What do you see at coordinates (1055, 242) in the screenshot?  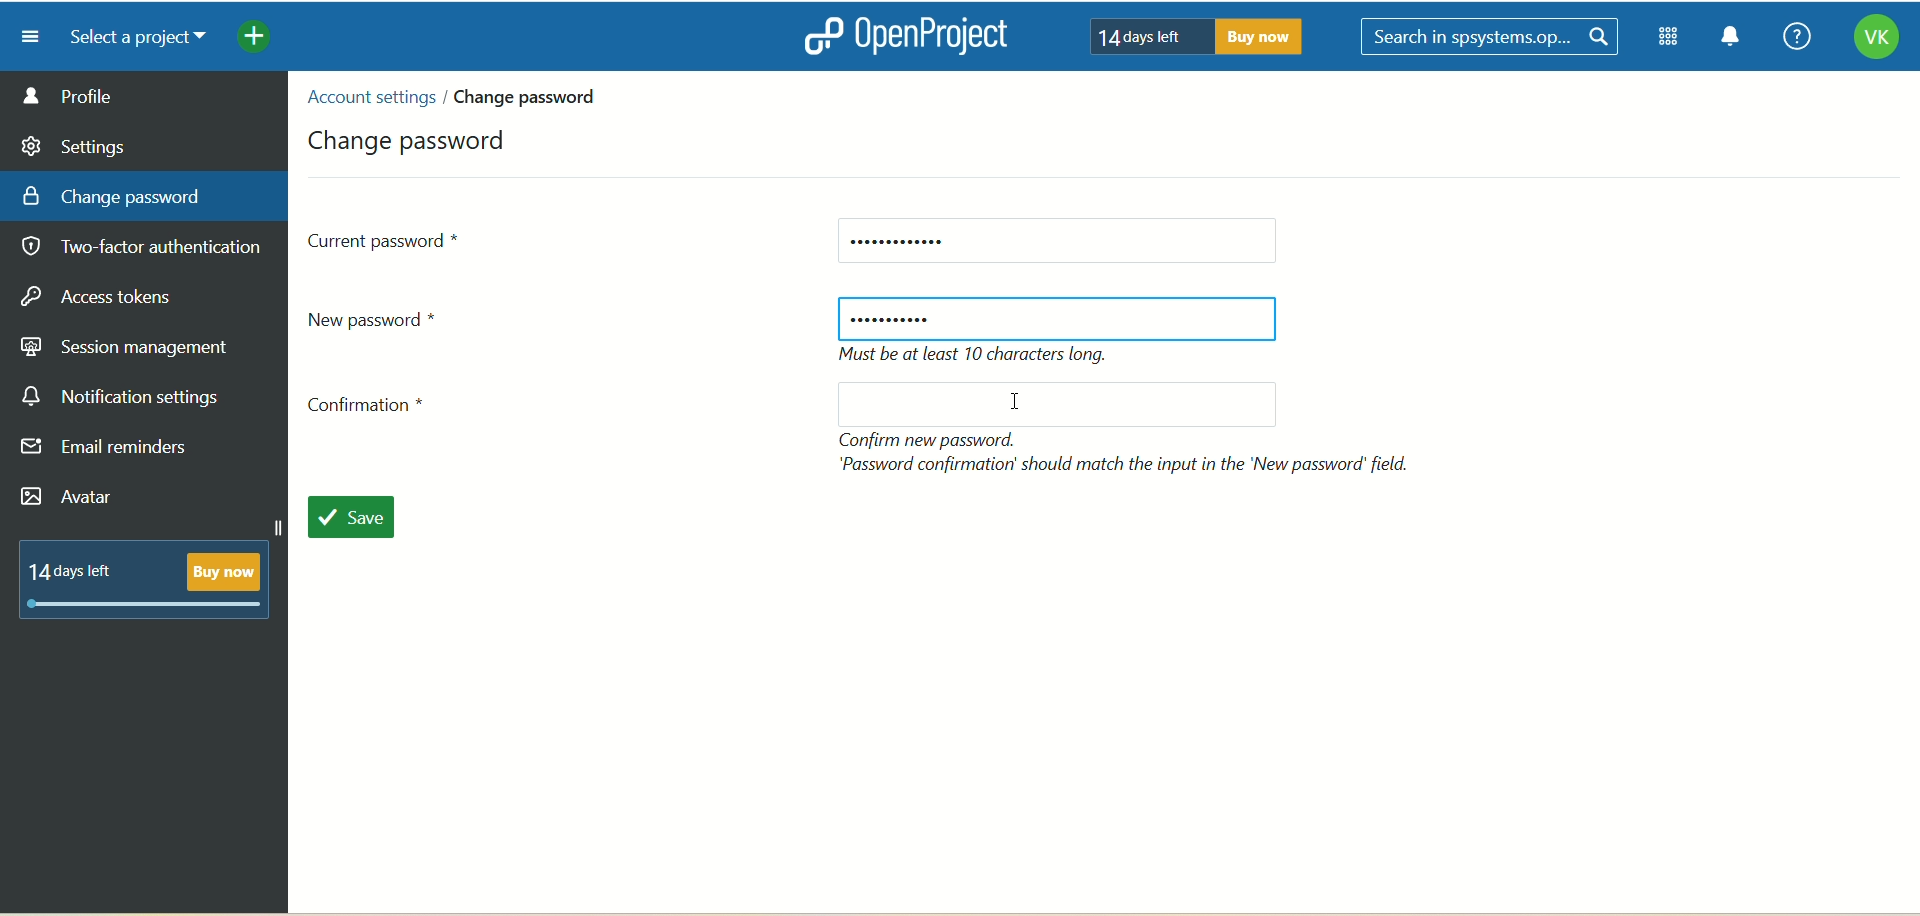 I see `current password` at bounding box center [1055, 242].